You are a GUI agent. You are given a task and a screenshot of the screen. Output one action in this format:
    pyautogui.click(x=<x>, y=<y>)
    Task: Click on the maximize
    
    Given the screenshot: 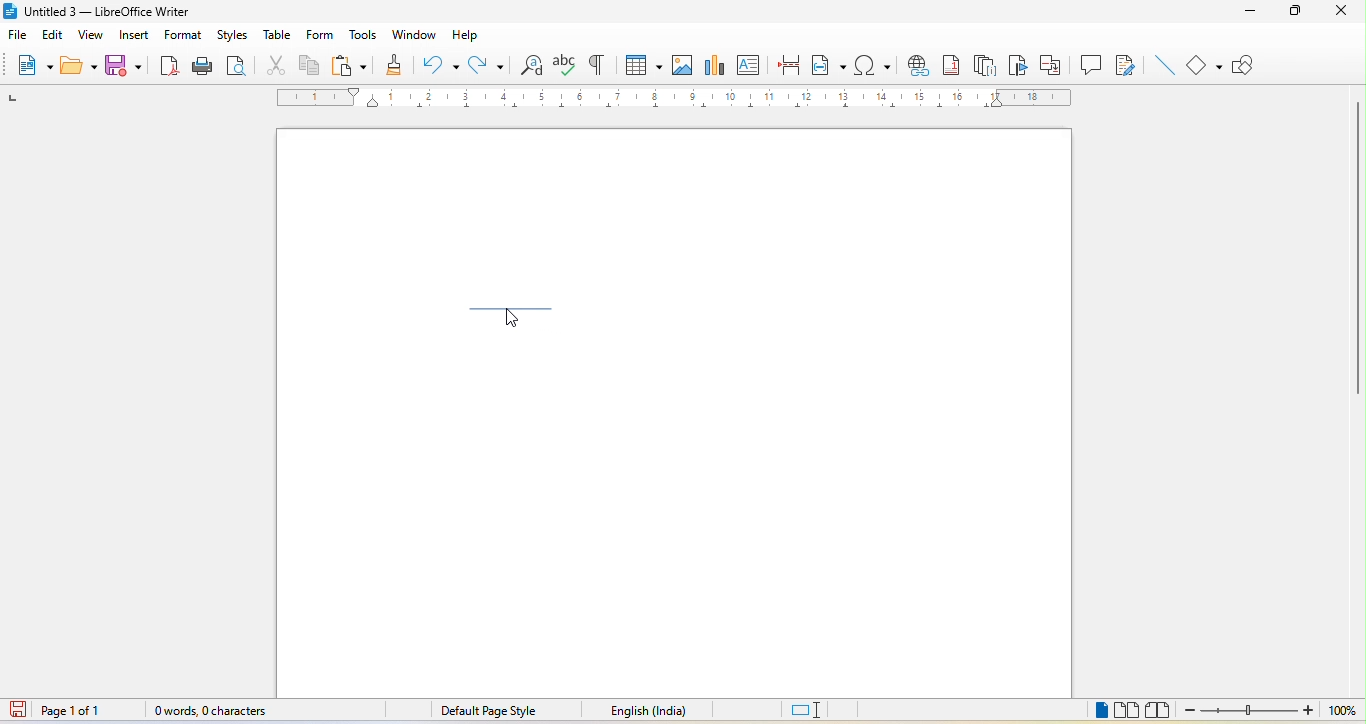 What is the action you would take?
    pyautogui.click(x=1294, y=13)
    